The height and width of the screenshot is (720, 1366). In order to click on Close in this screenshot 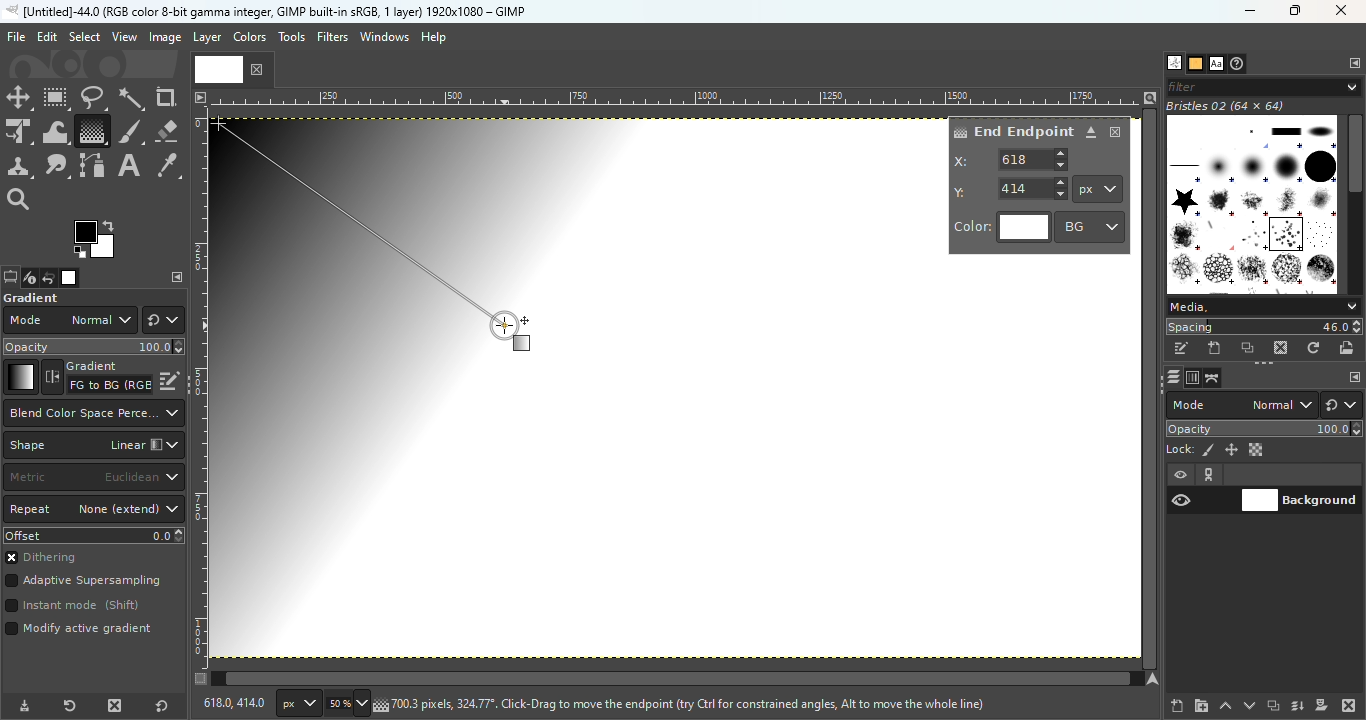, I will do `click(1116, 132)`.